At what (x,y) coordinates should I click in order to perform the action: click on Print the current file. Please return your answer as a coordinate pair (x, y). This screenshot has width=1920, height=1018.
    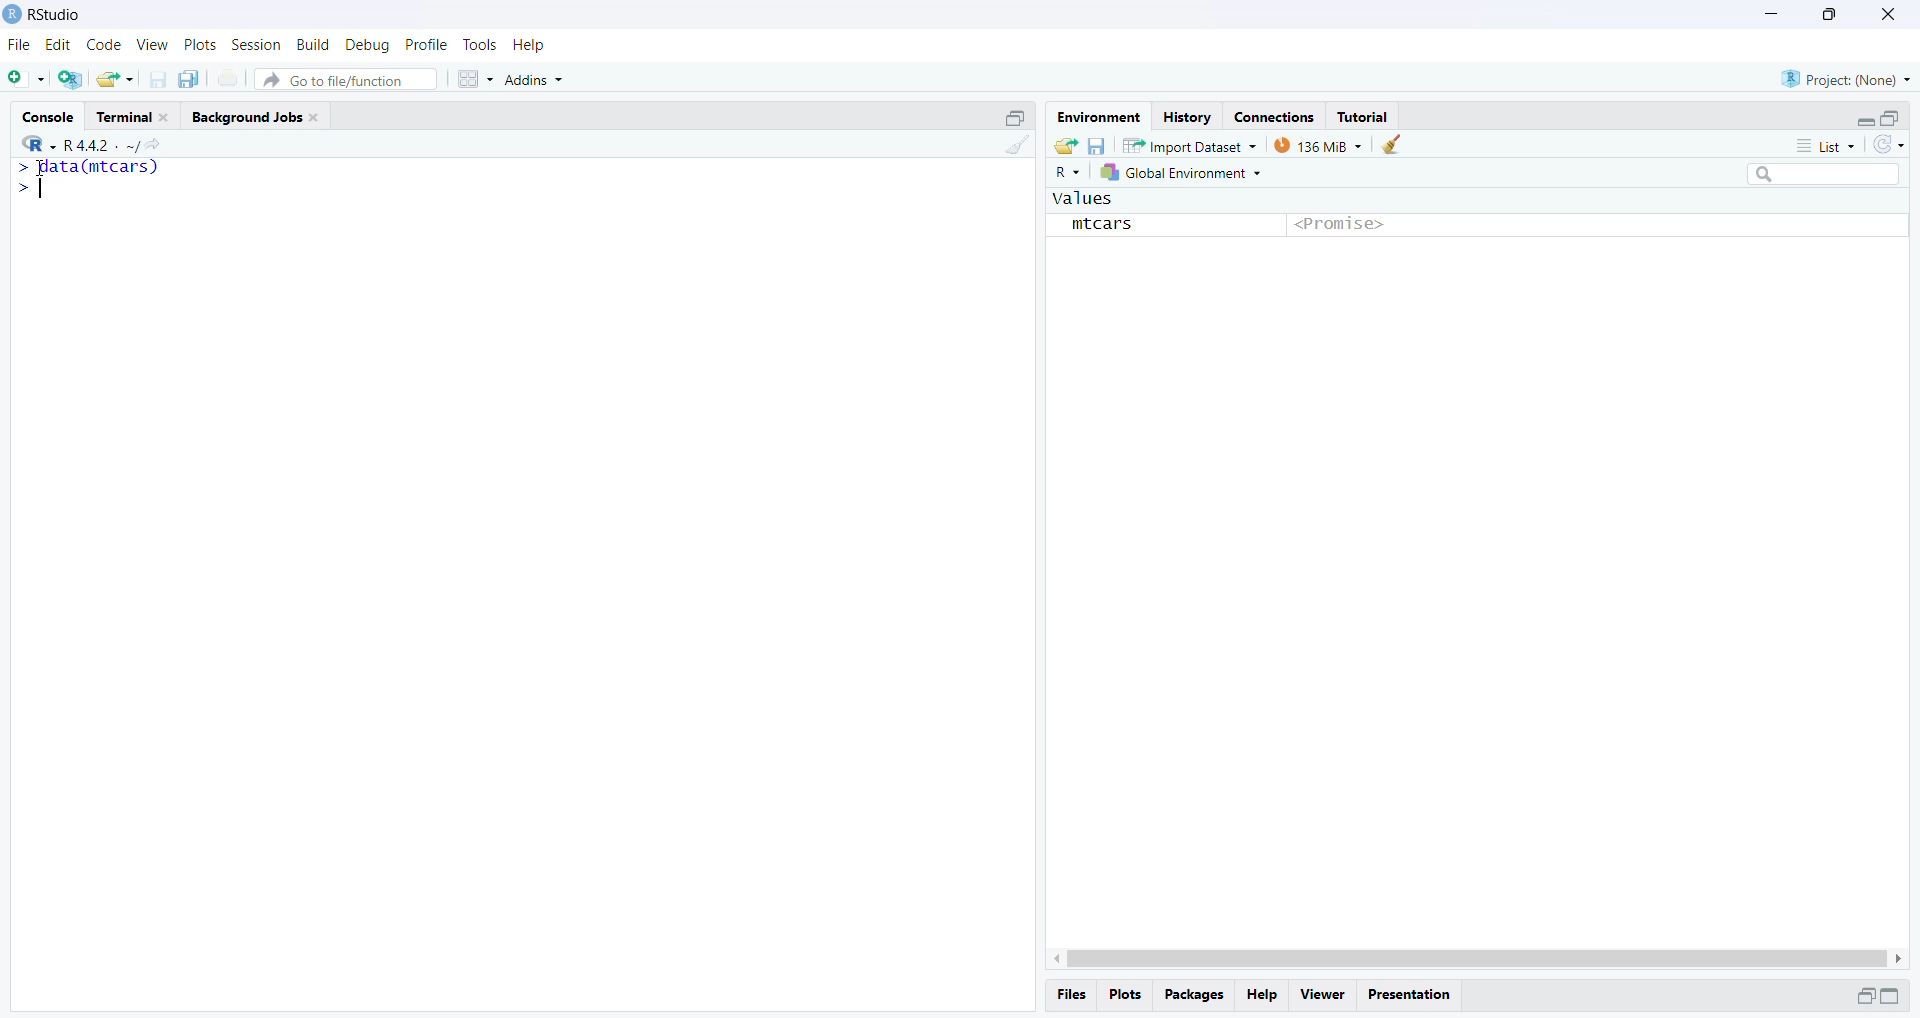
    Looking at the image, I should click on (229, 82).